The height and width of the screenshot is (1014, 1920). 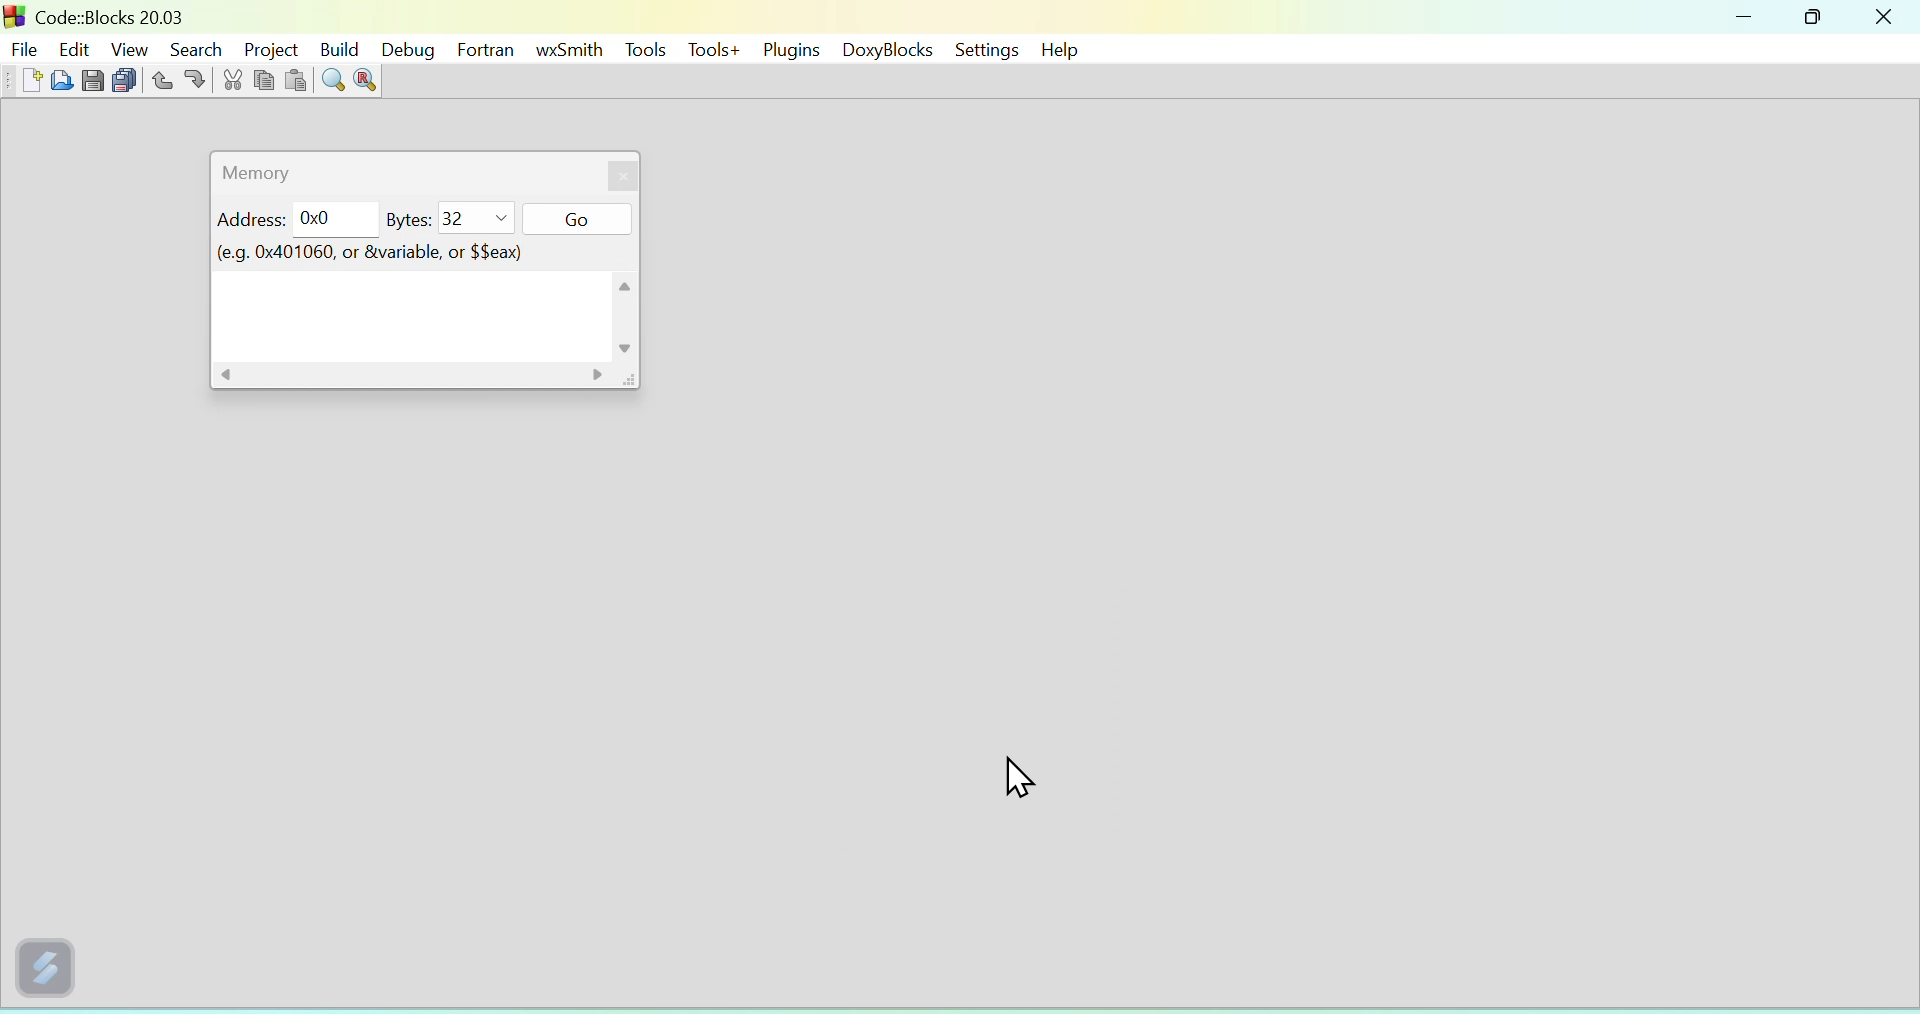 I want to click on save all, so click(x=123, y=81).